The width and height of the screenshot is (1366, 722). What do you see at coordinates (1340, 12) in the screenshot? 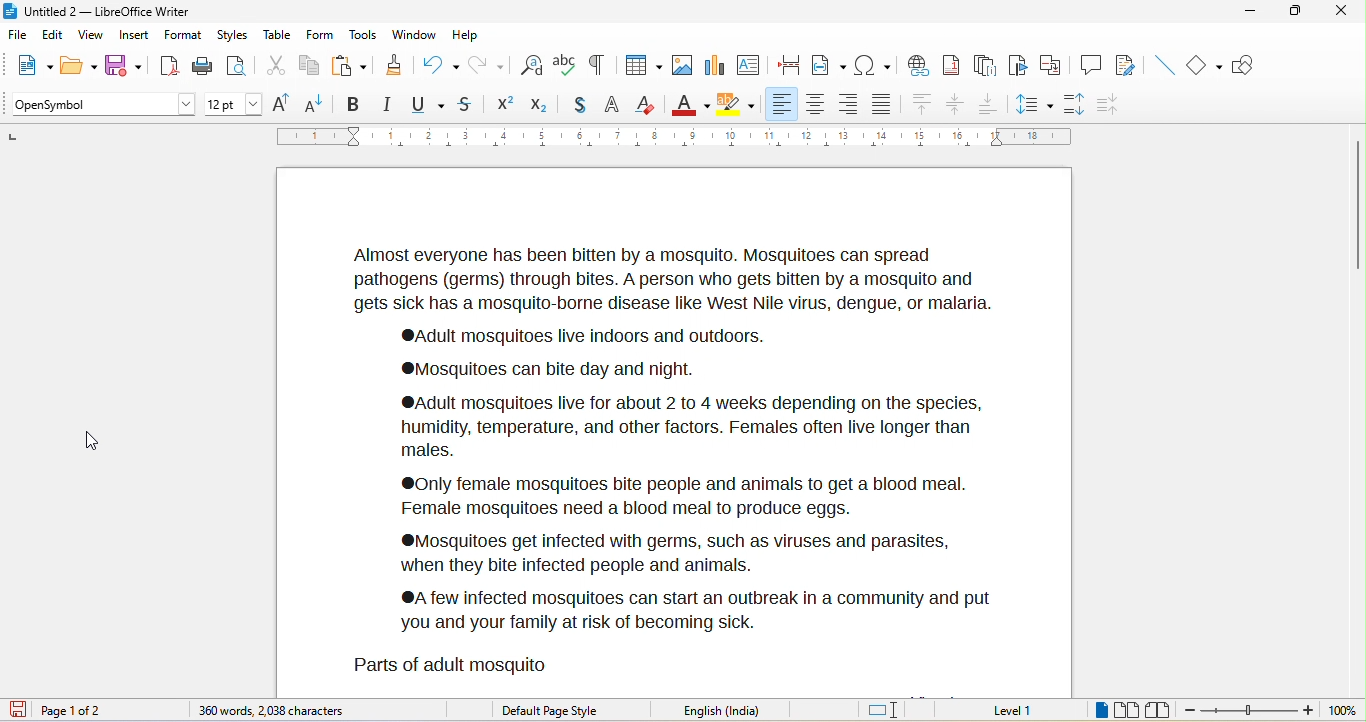
I see `close` at bounding box center [1340, 12].